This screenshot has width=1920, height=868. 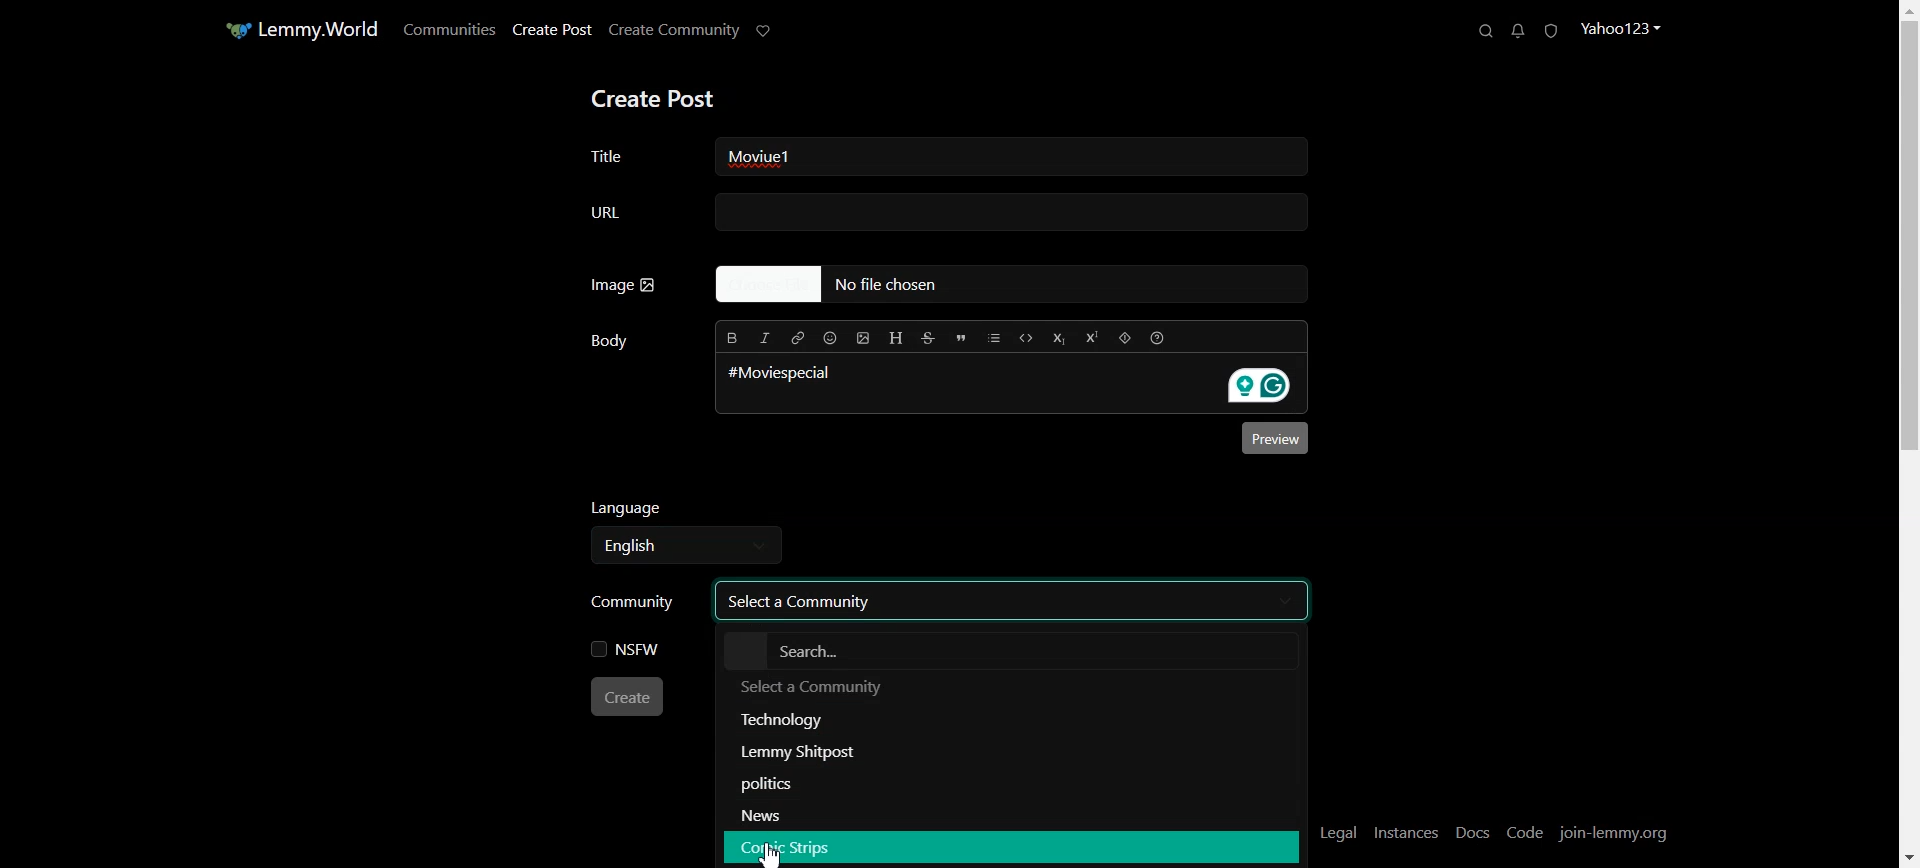 What do you see at coordinates (896, 337) in the screenshot?
I see `Header` at bounding box center [896, 337].